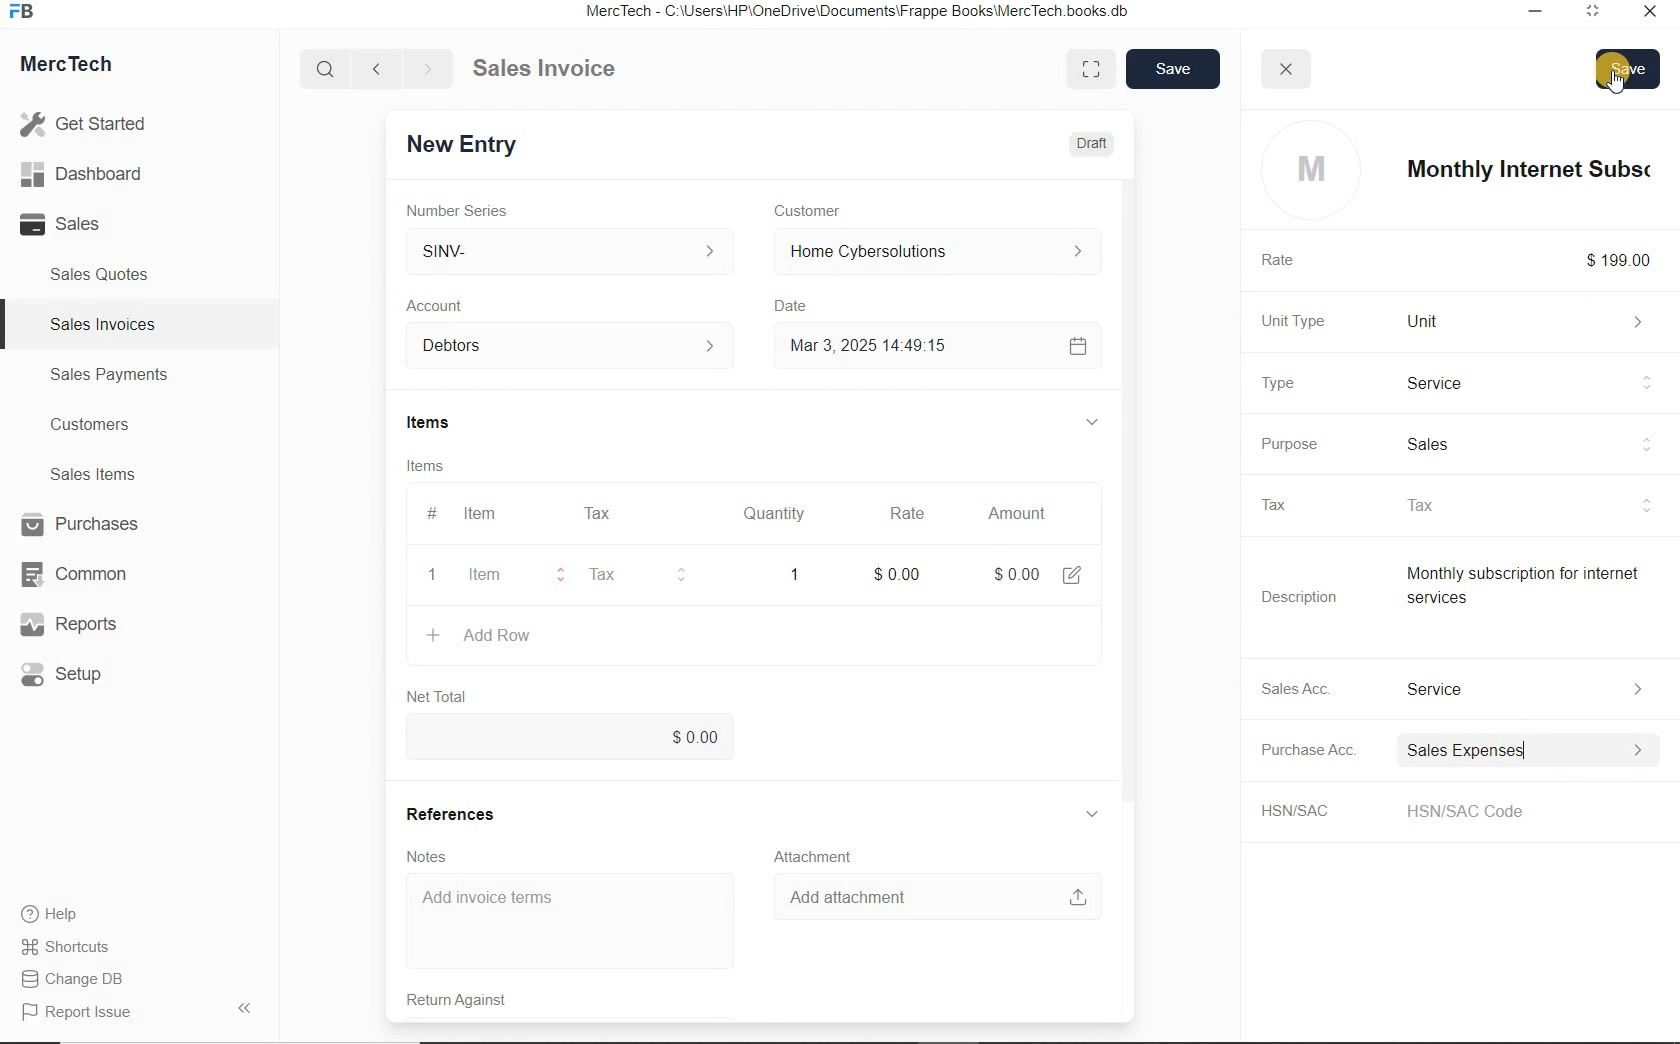 This screenshot has height=1044, width=1680. I want to click on Add attachment, so click(926, 896).